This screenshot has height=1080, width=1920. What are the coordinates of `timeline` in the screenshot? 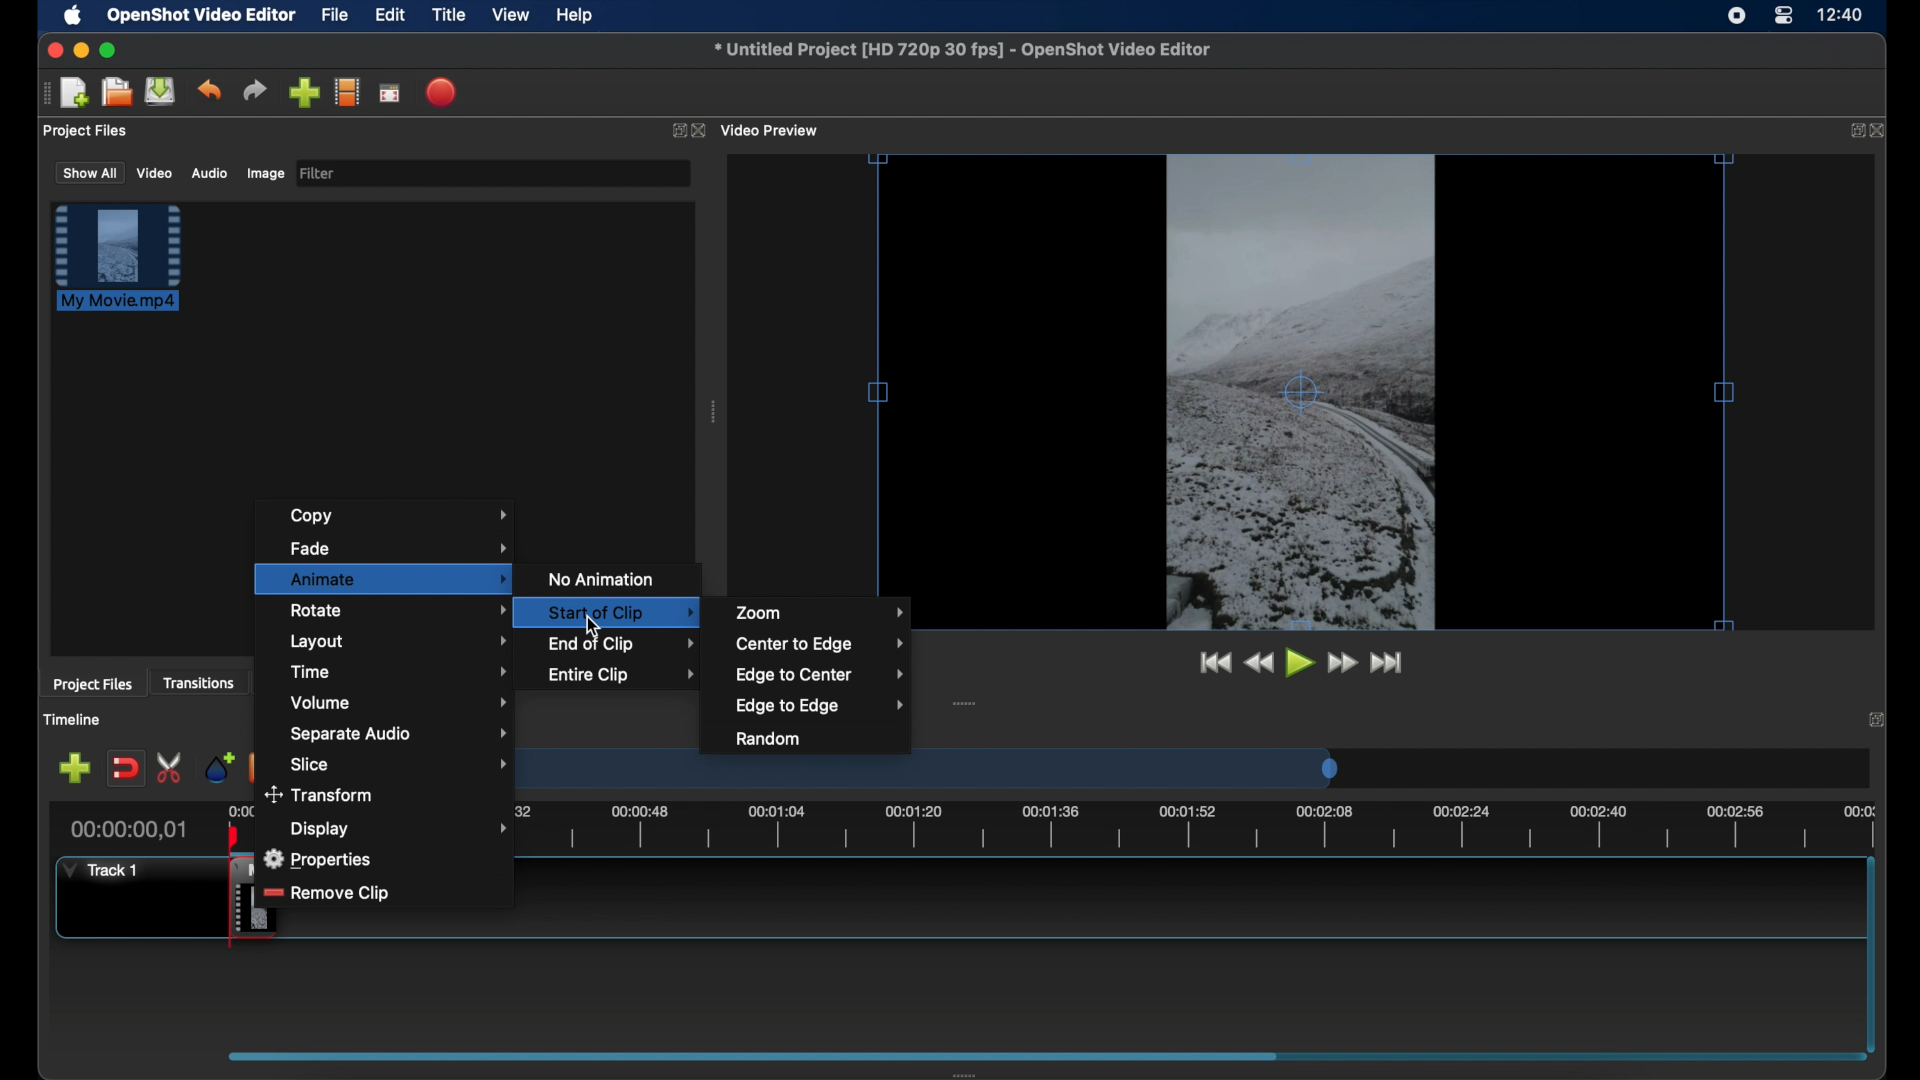 It's located at (75, 721).